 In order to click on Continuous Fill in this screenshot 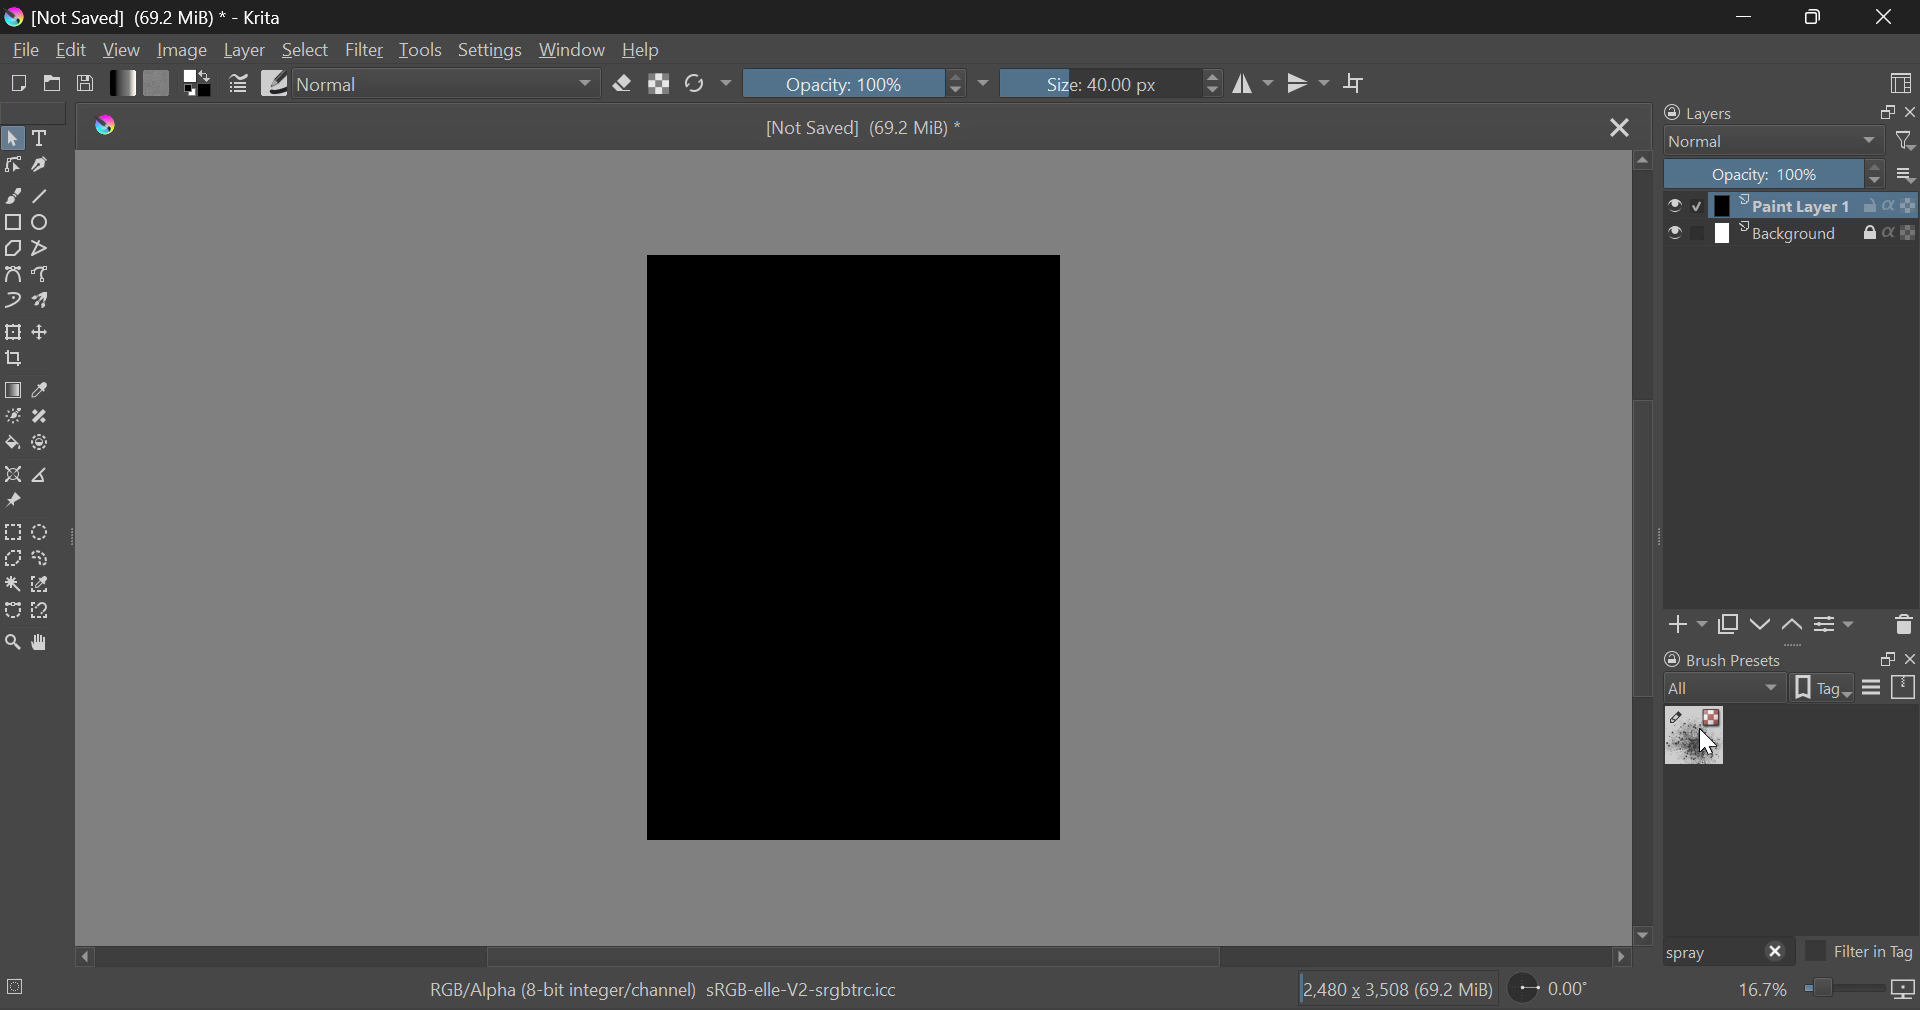, I will do `click(12, 582)`.